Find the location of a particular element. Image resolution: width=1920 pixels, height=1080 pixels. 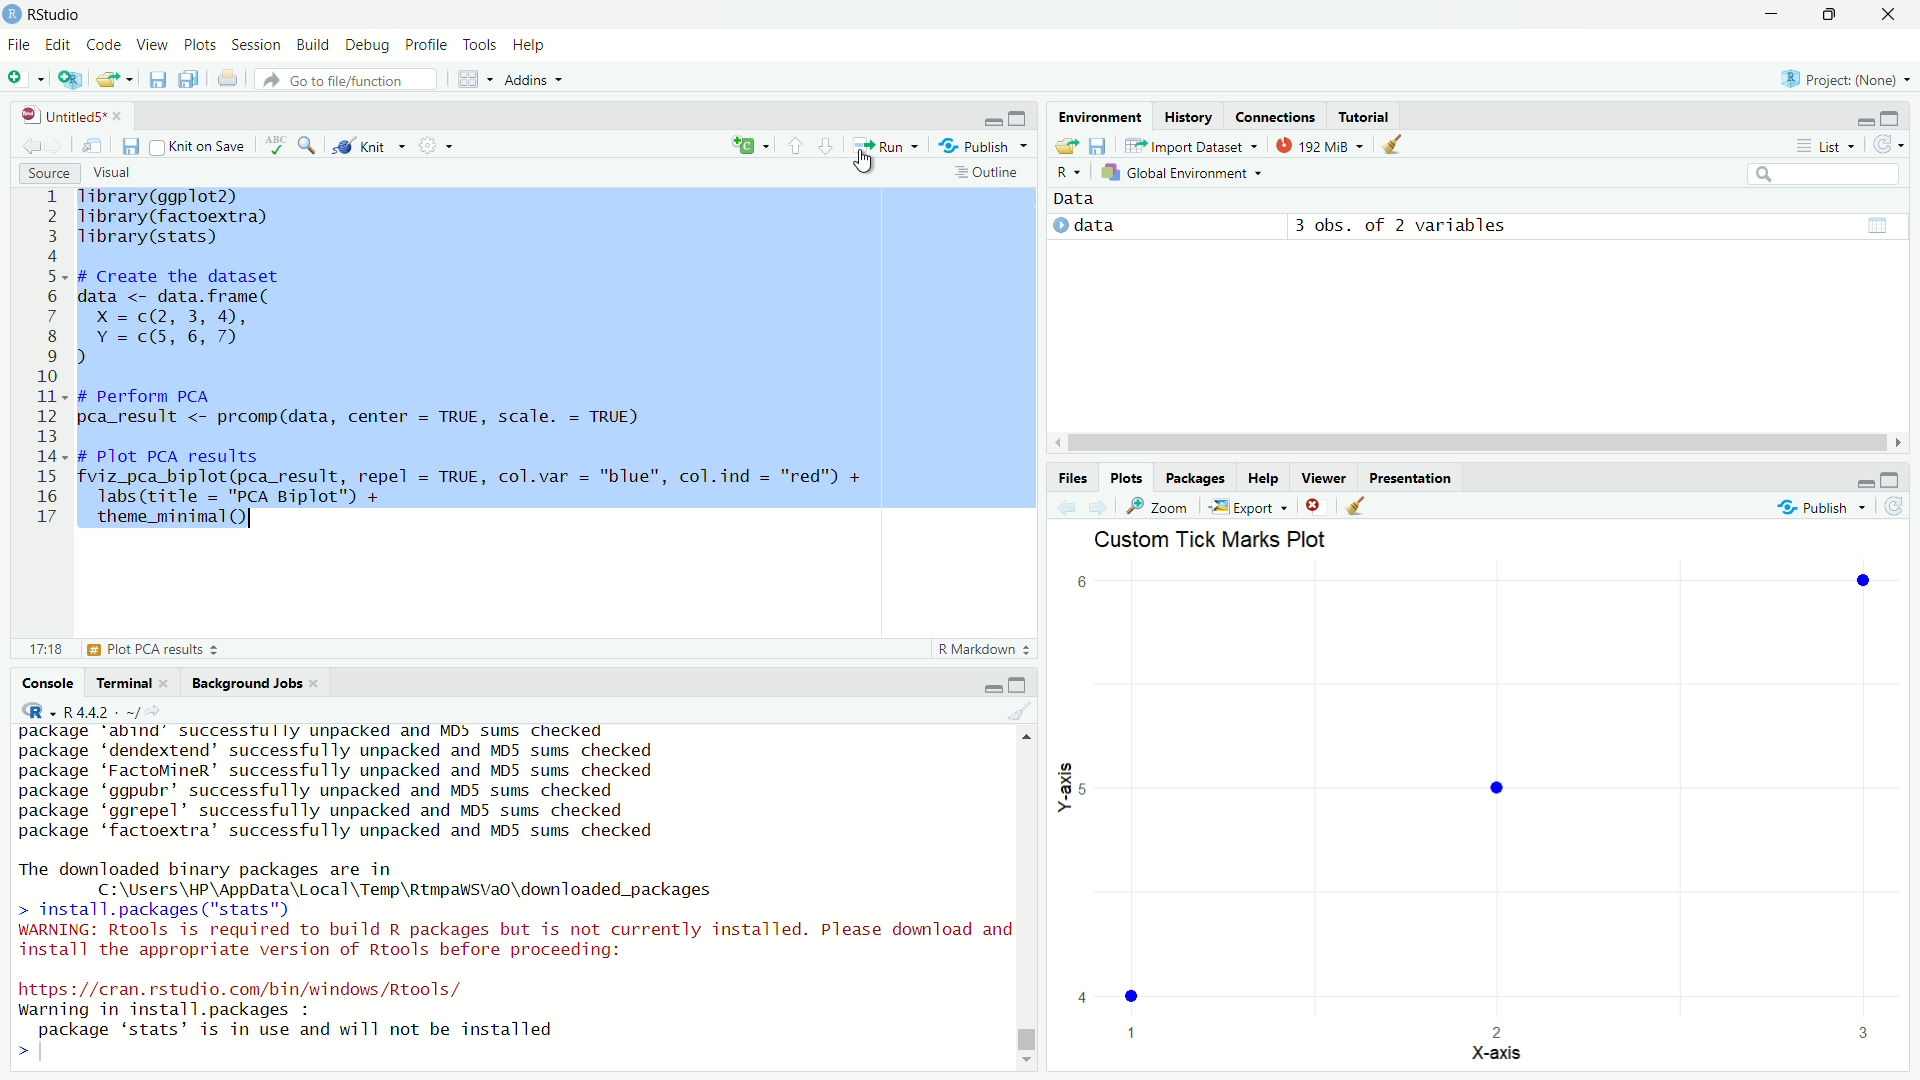

workspace panes is located at coordinates (471, 79).